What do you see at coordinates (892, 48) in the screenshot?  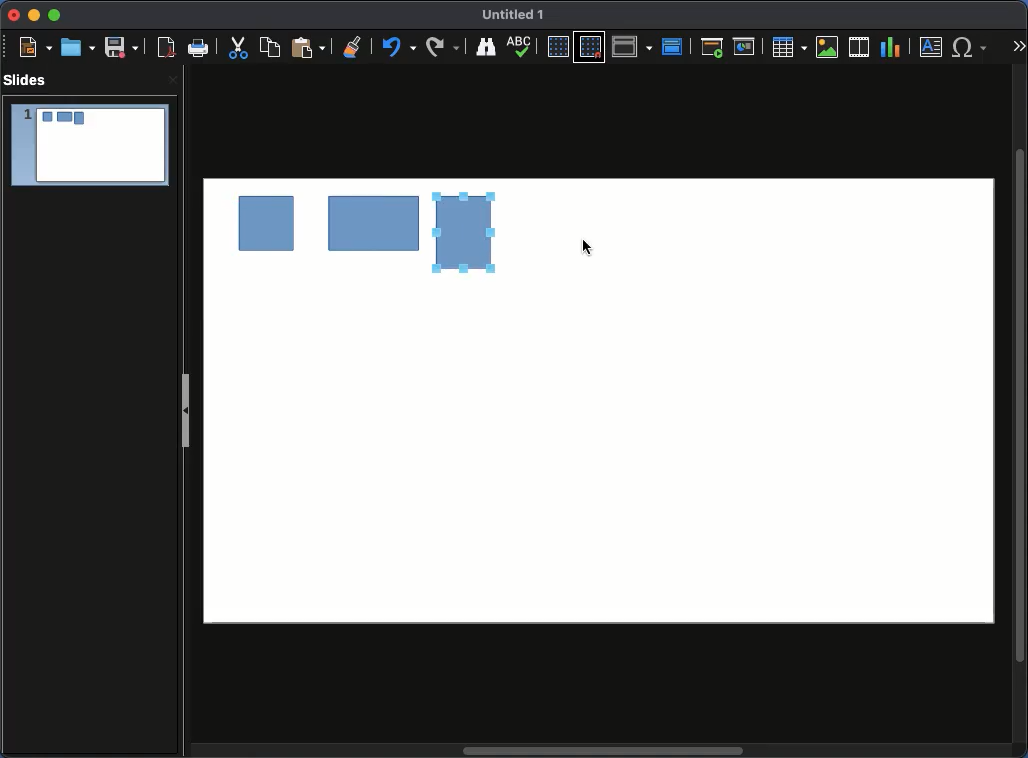 I see `Chart` at bounding box center [892, 48].